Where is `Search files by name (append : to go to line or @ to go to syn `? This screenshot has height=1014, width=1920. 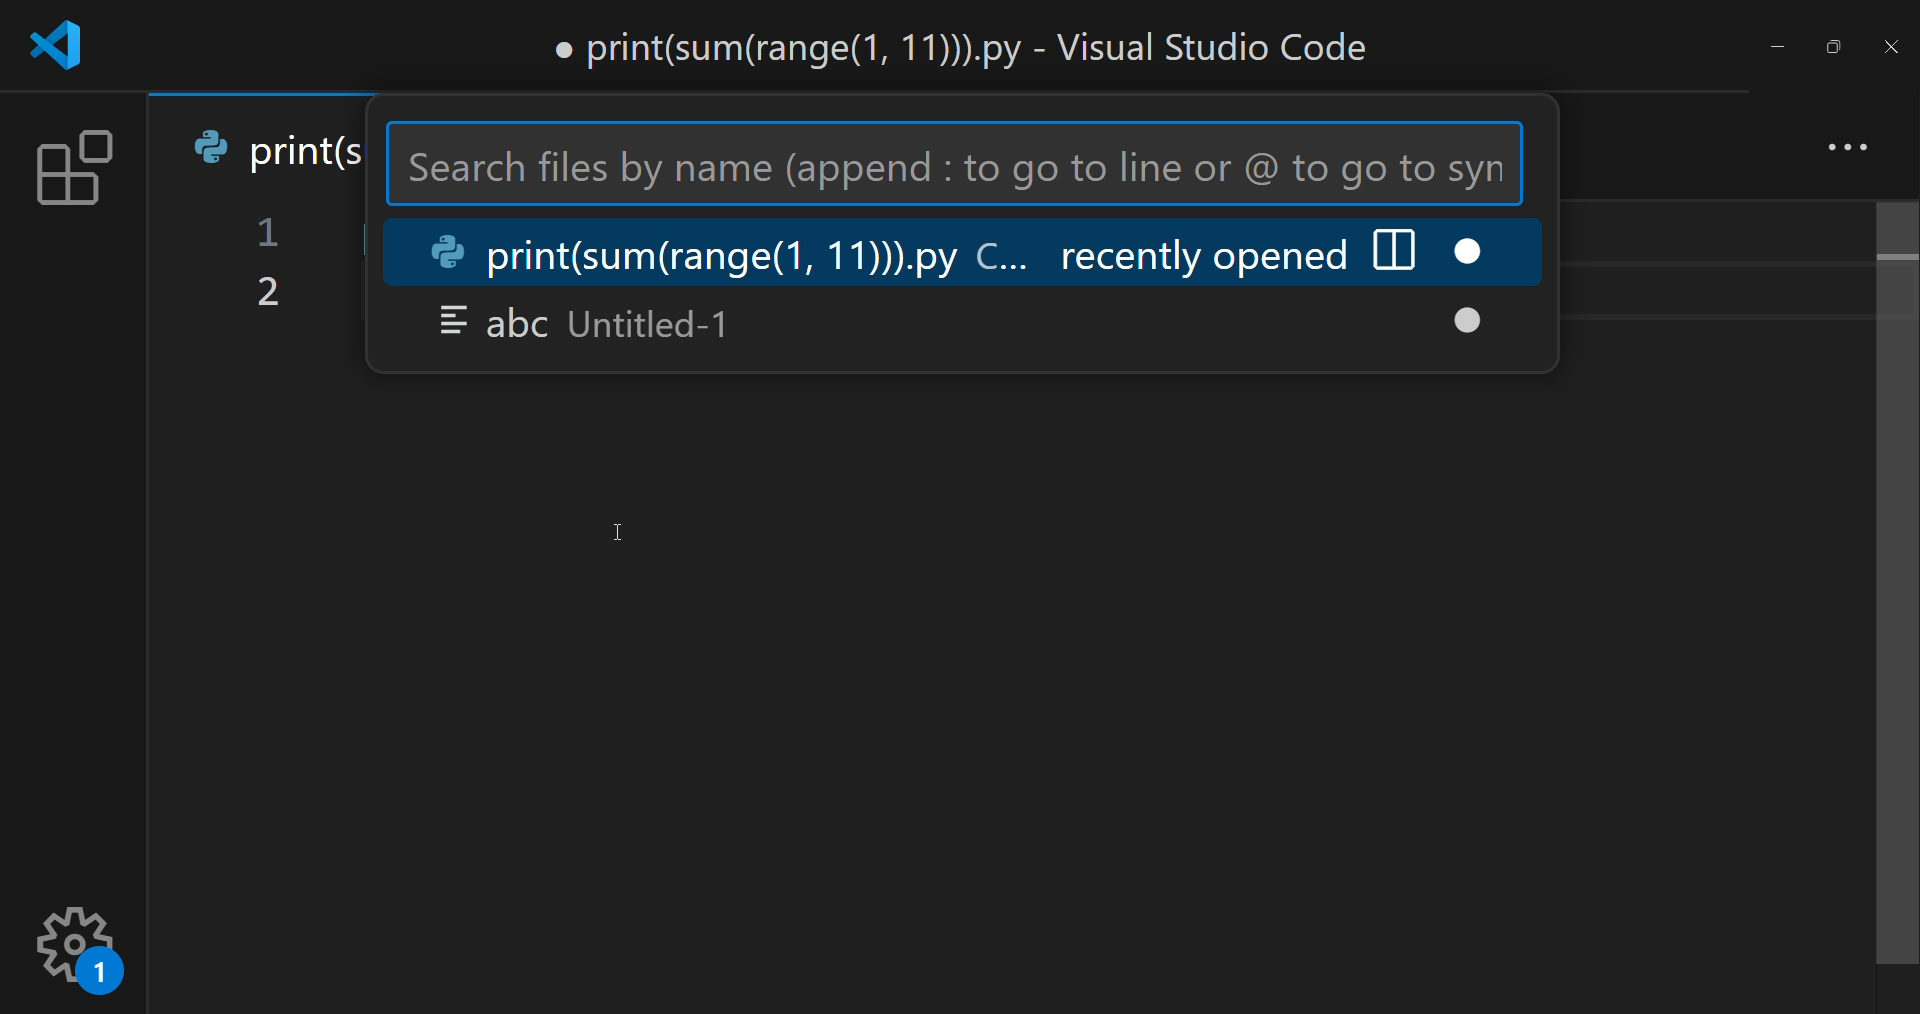
Search files by name (append : to go to line or @ to go to syn  is located at coordinates (958, 164).